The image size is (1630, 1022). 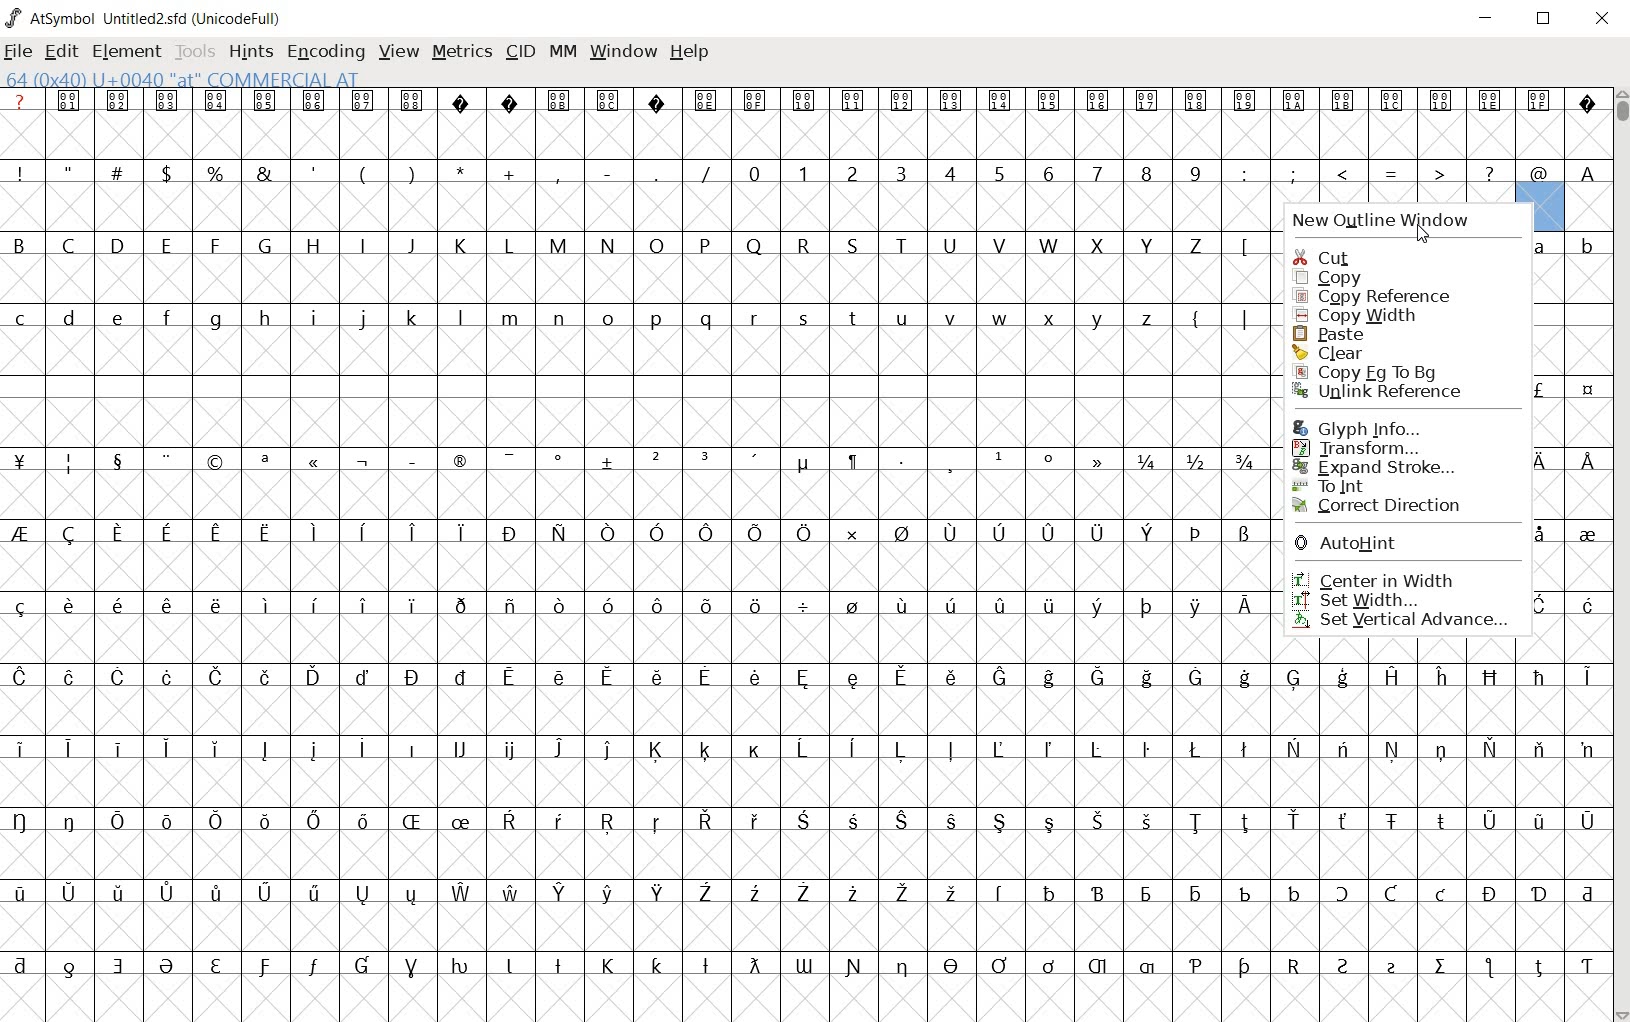 I want to click on VIEW, so click(x=399, y=55).